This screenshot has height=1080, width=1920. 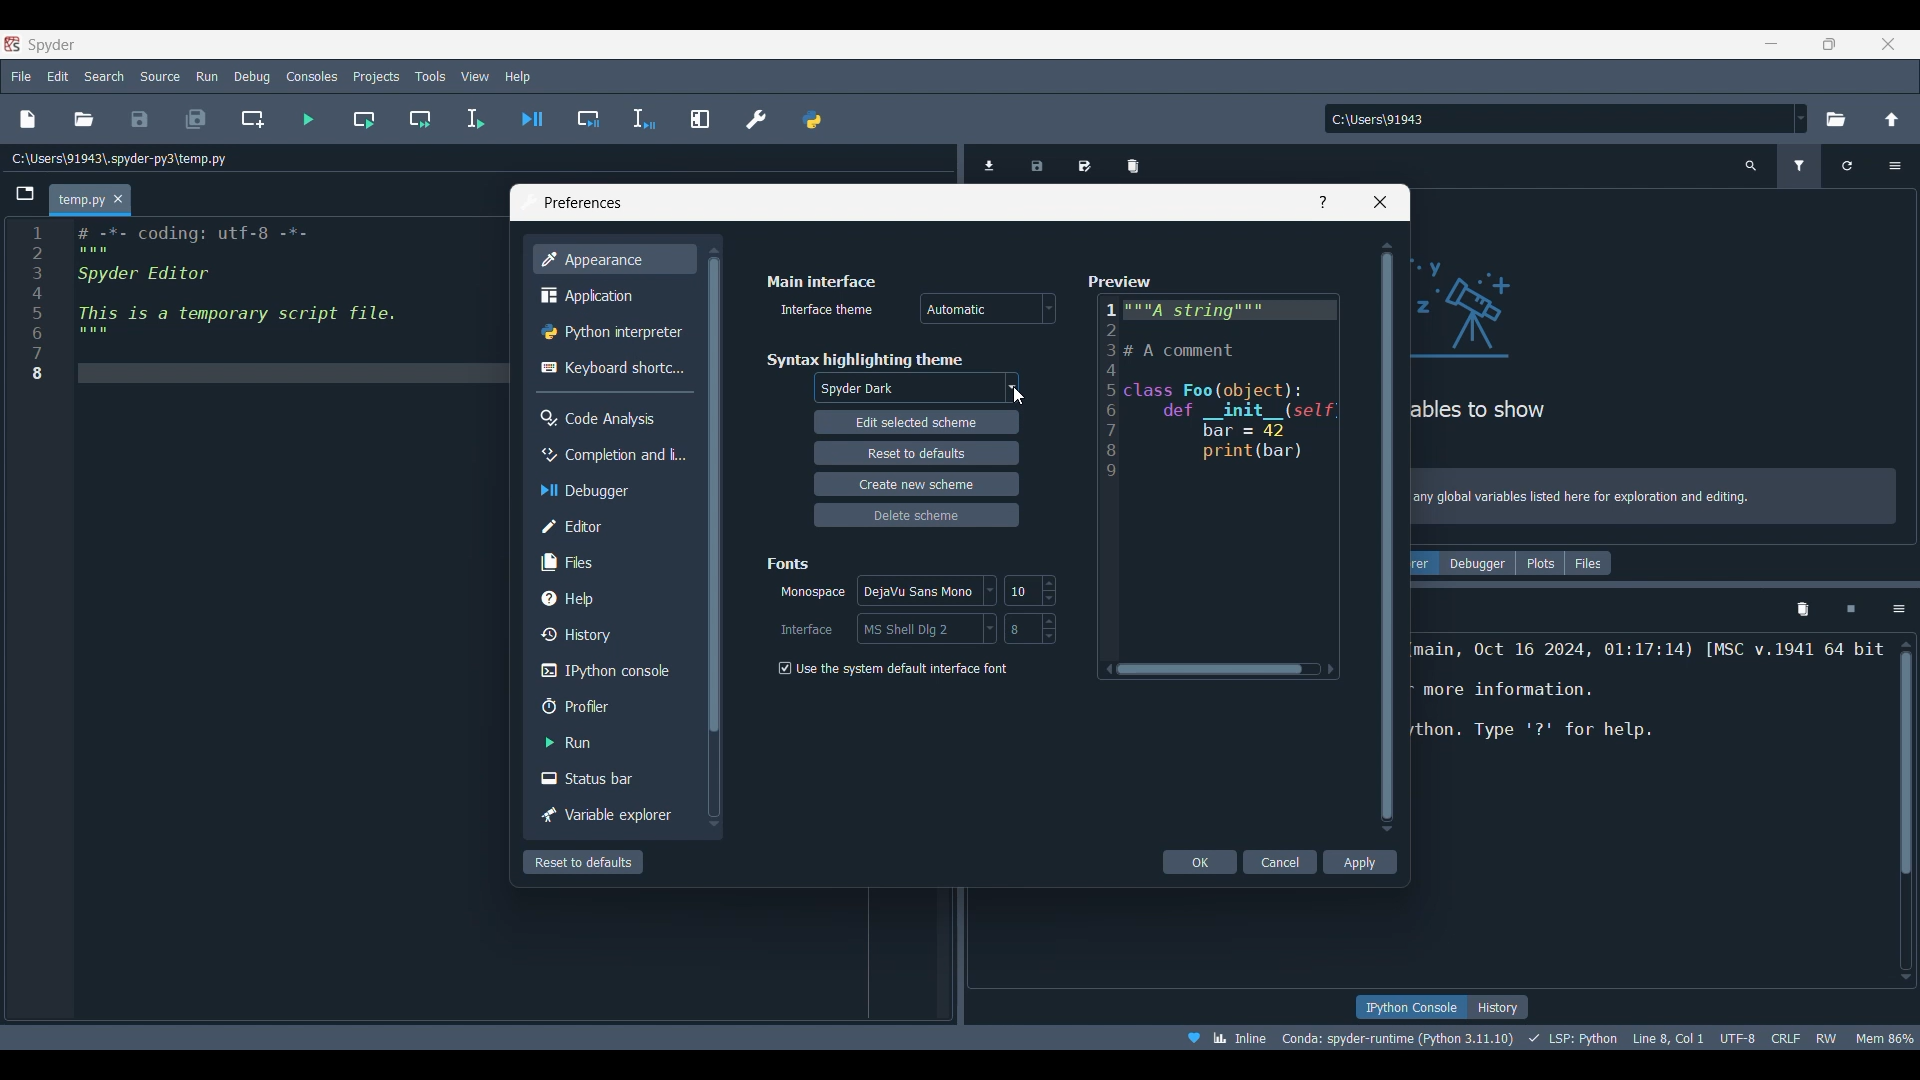 What do you see at coordinates (12, 44) in the screenshot?
I see `Software logo` at bounding box center [12, 44].